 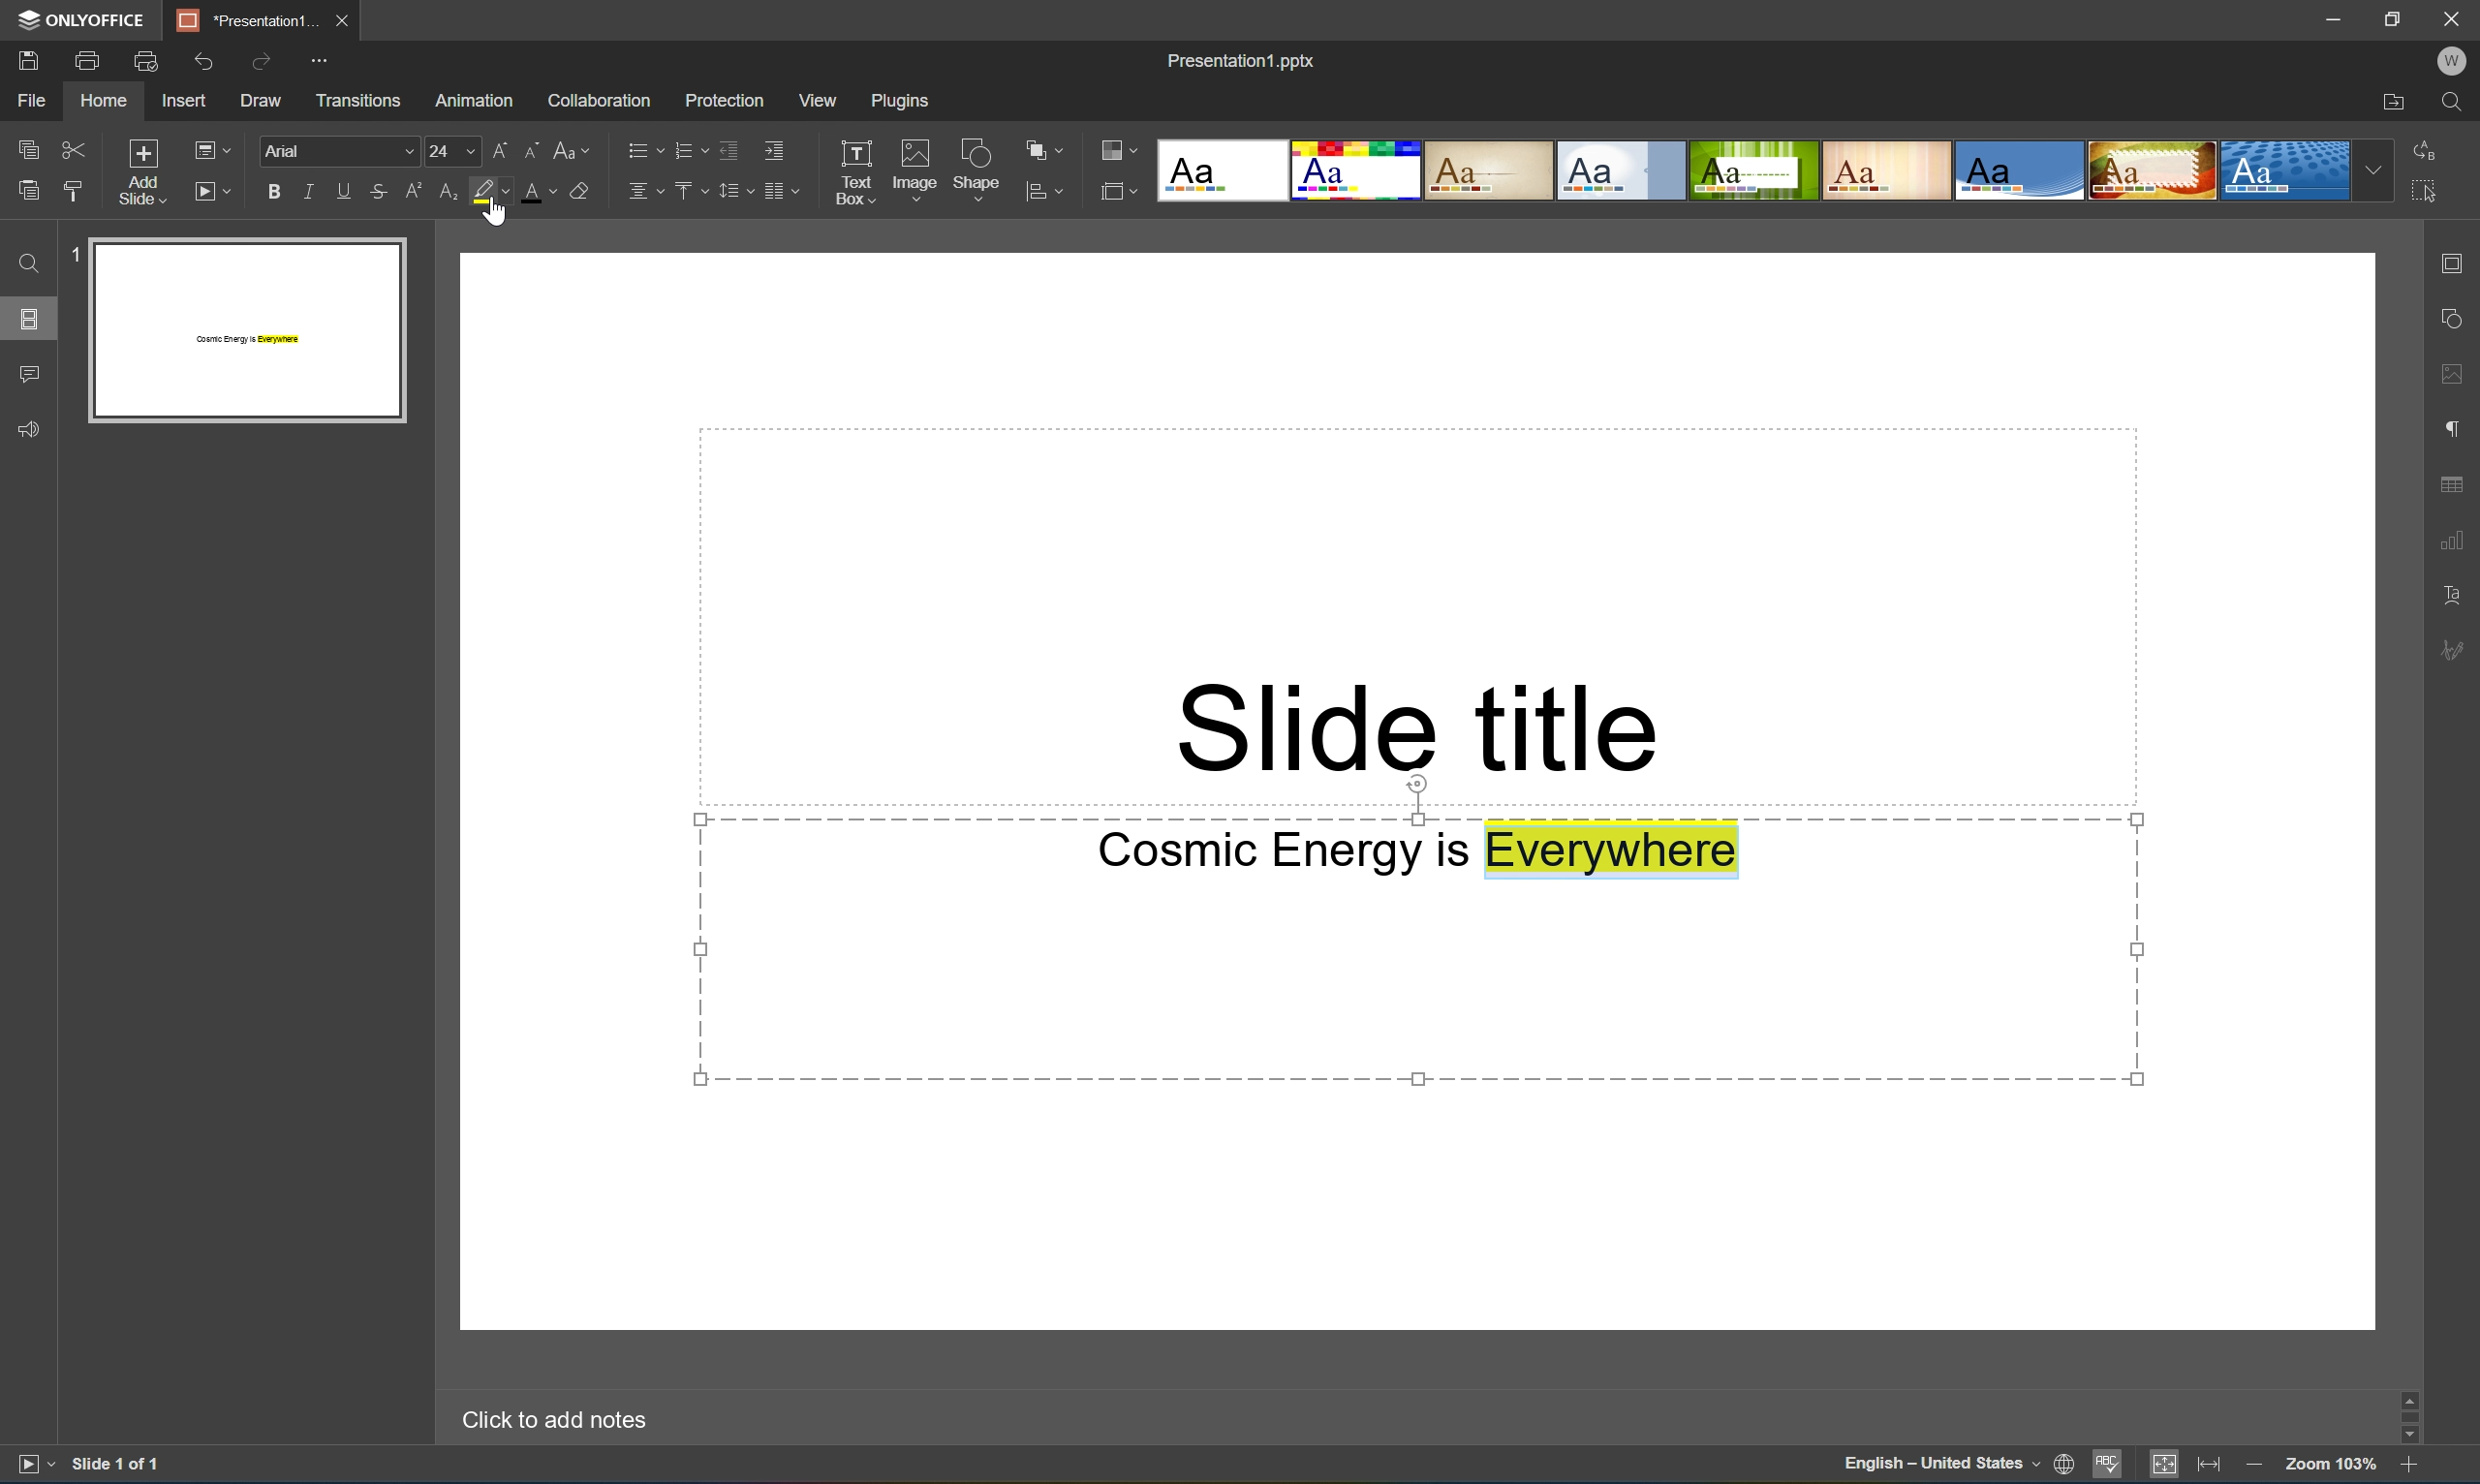 I want to click on Paragraph settings, so click(x=2449, y=429).